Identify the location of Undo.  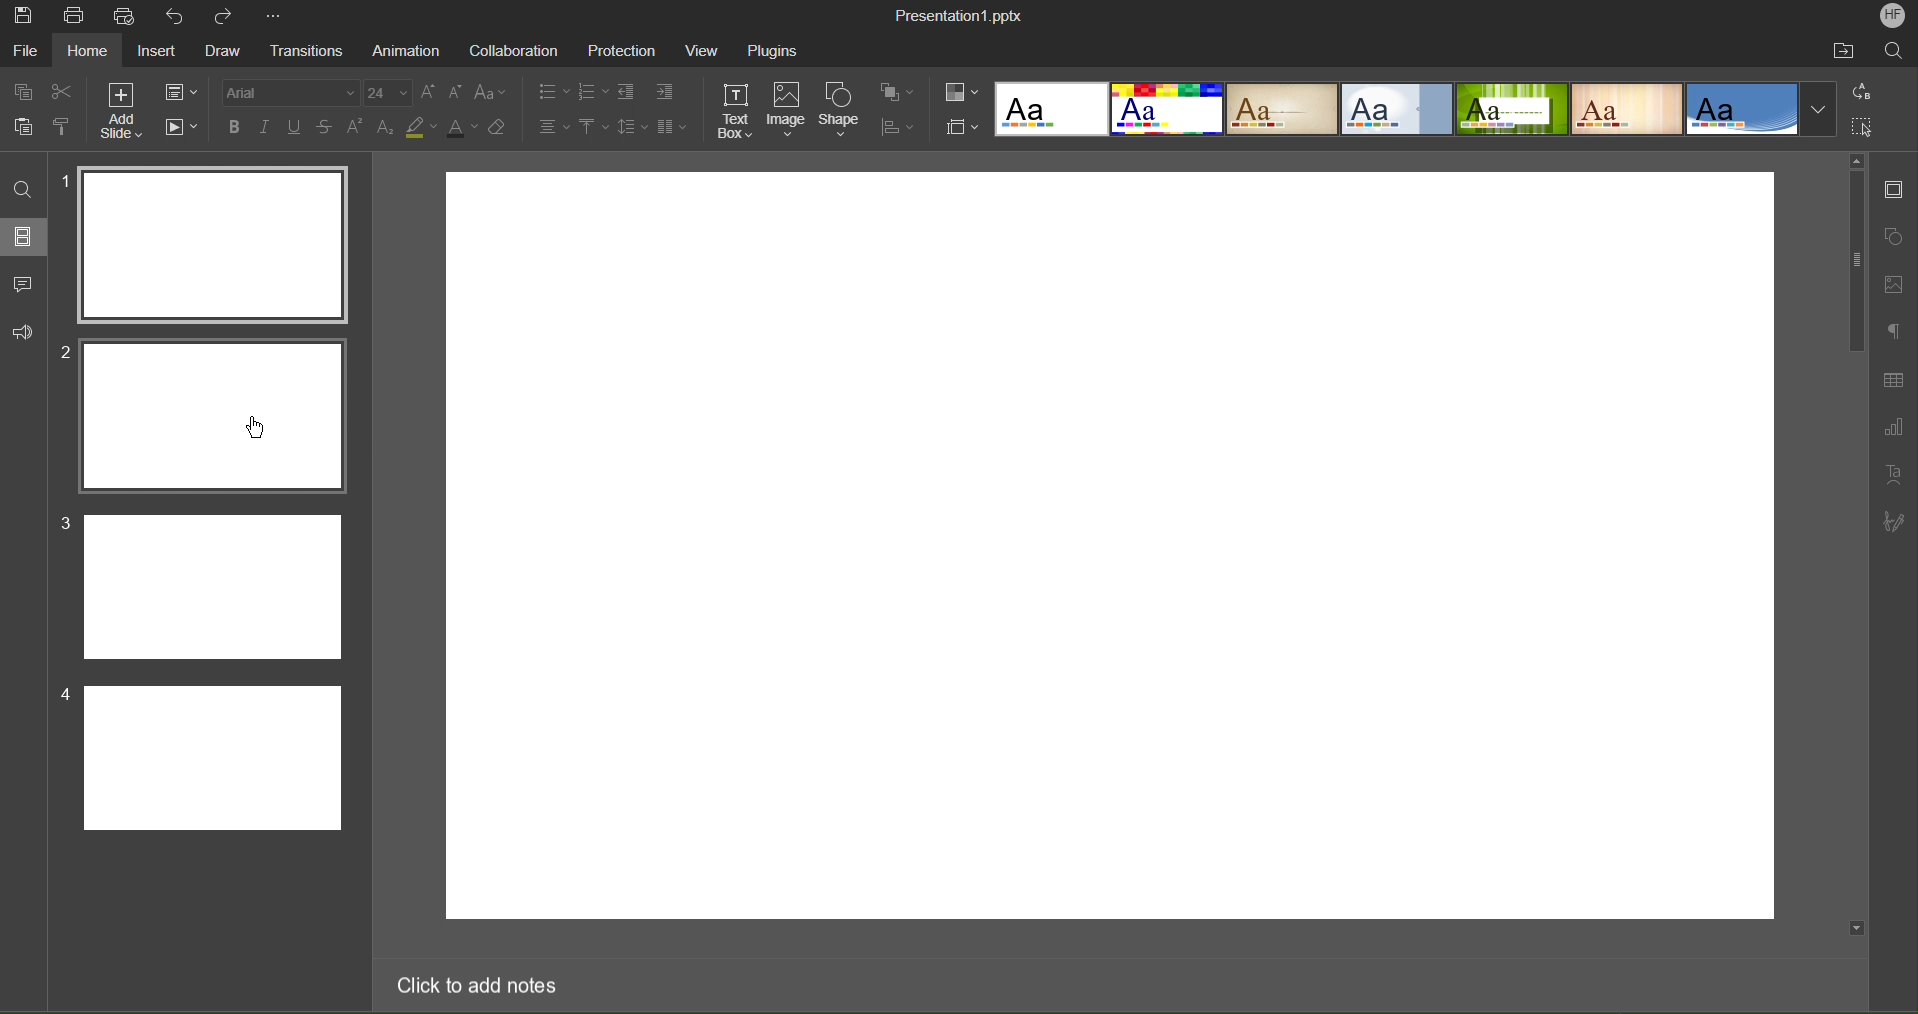
(175, 17).